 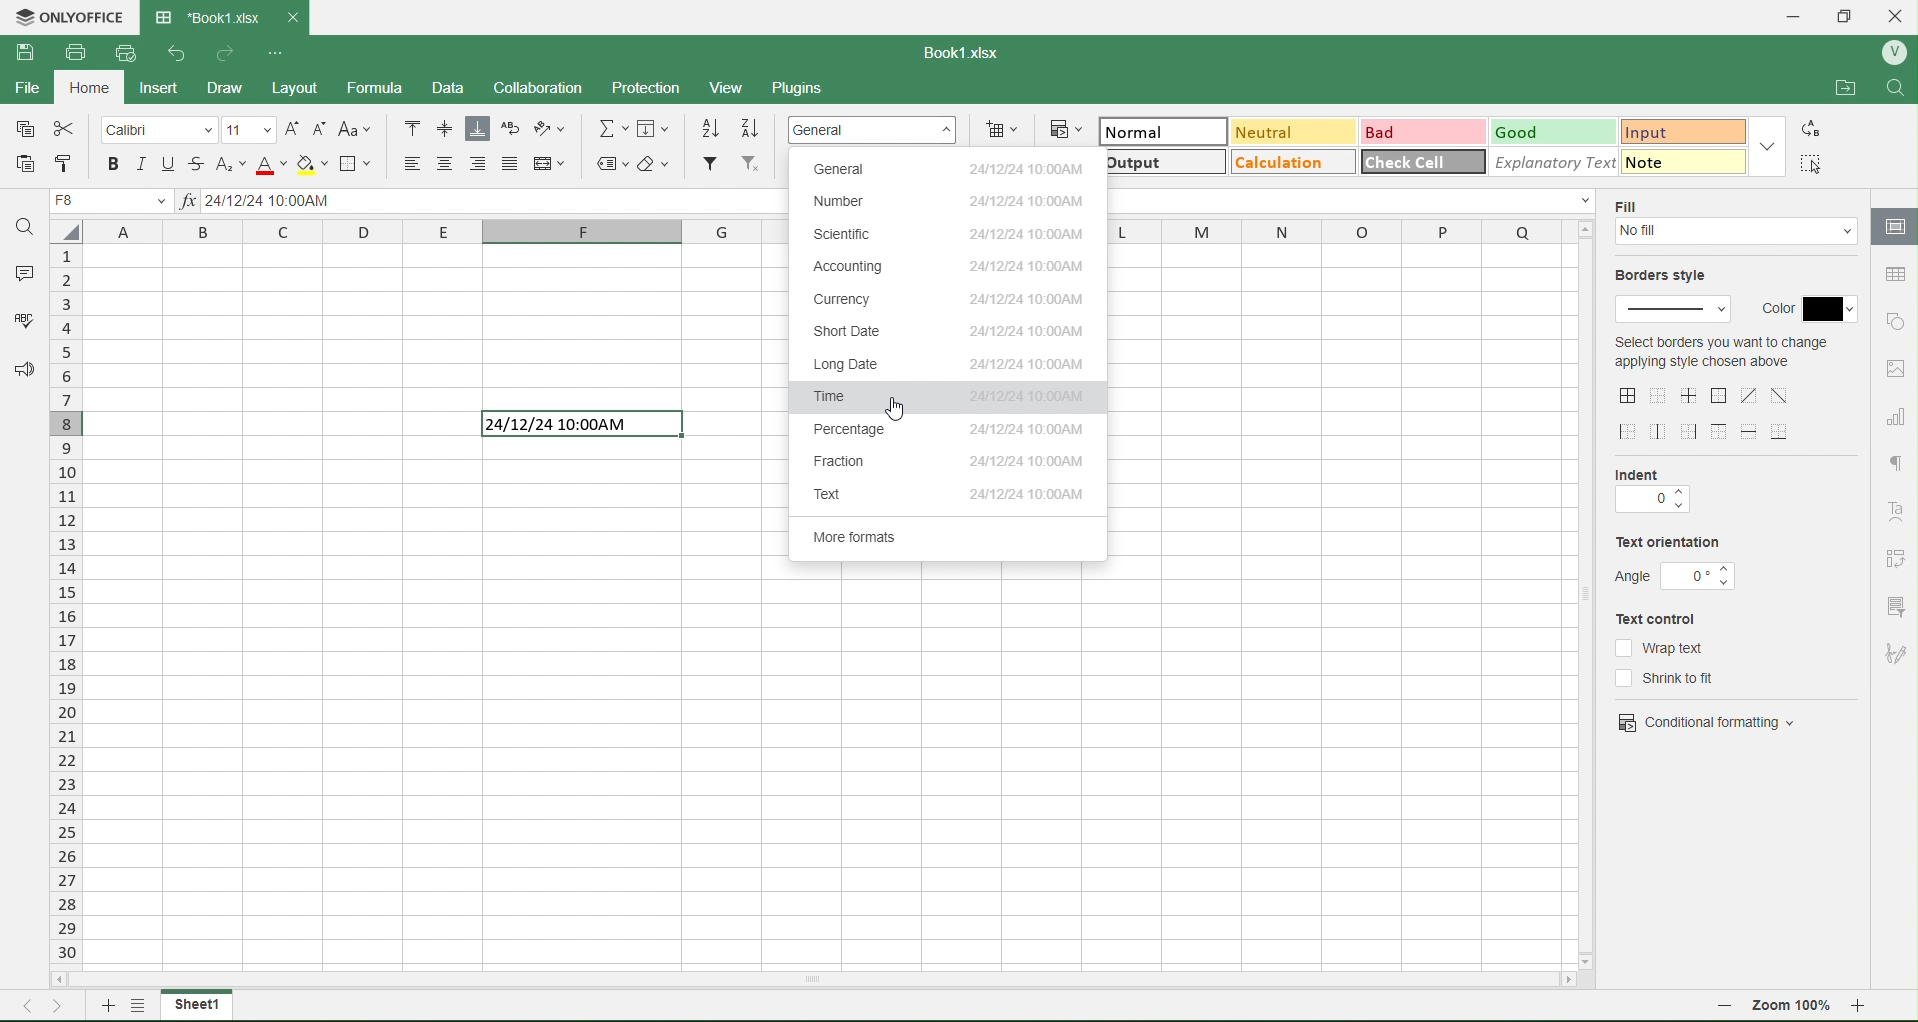 What do you see at coordinates (405, 163) in the screenshot?
I see `Align Left` at bounding box center [405, 163].